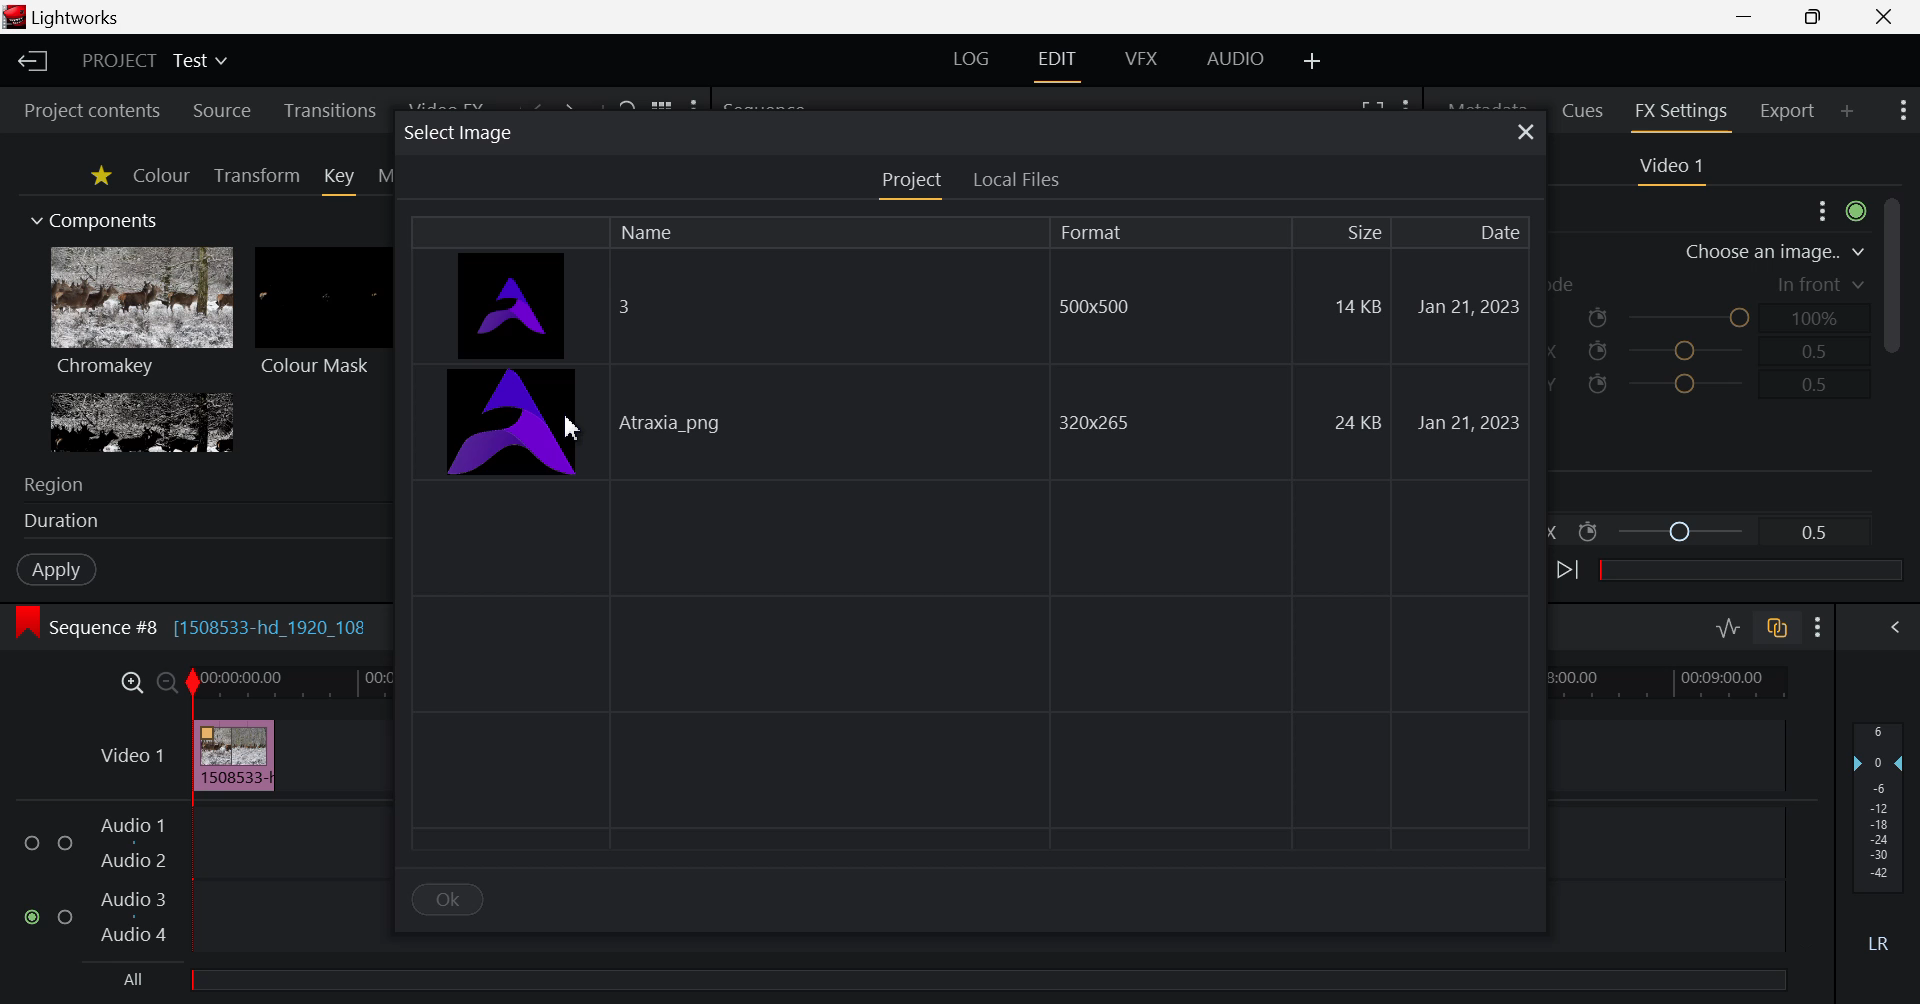 This screenshot has width=1920, height=1004. I want to click on Size, so click(1365, 229).